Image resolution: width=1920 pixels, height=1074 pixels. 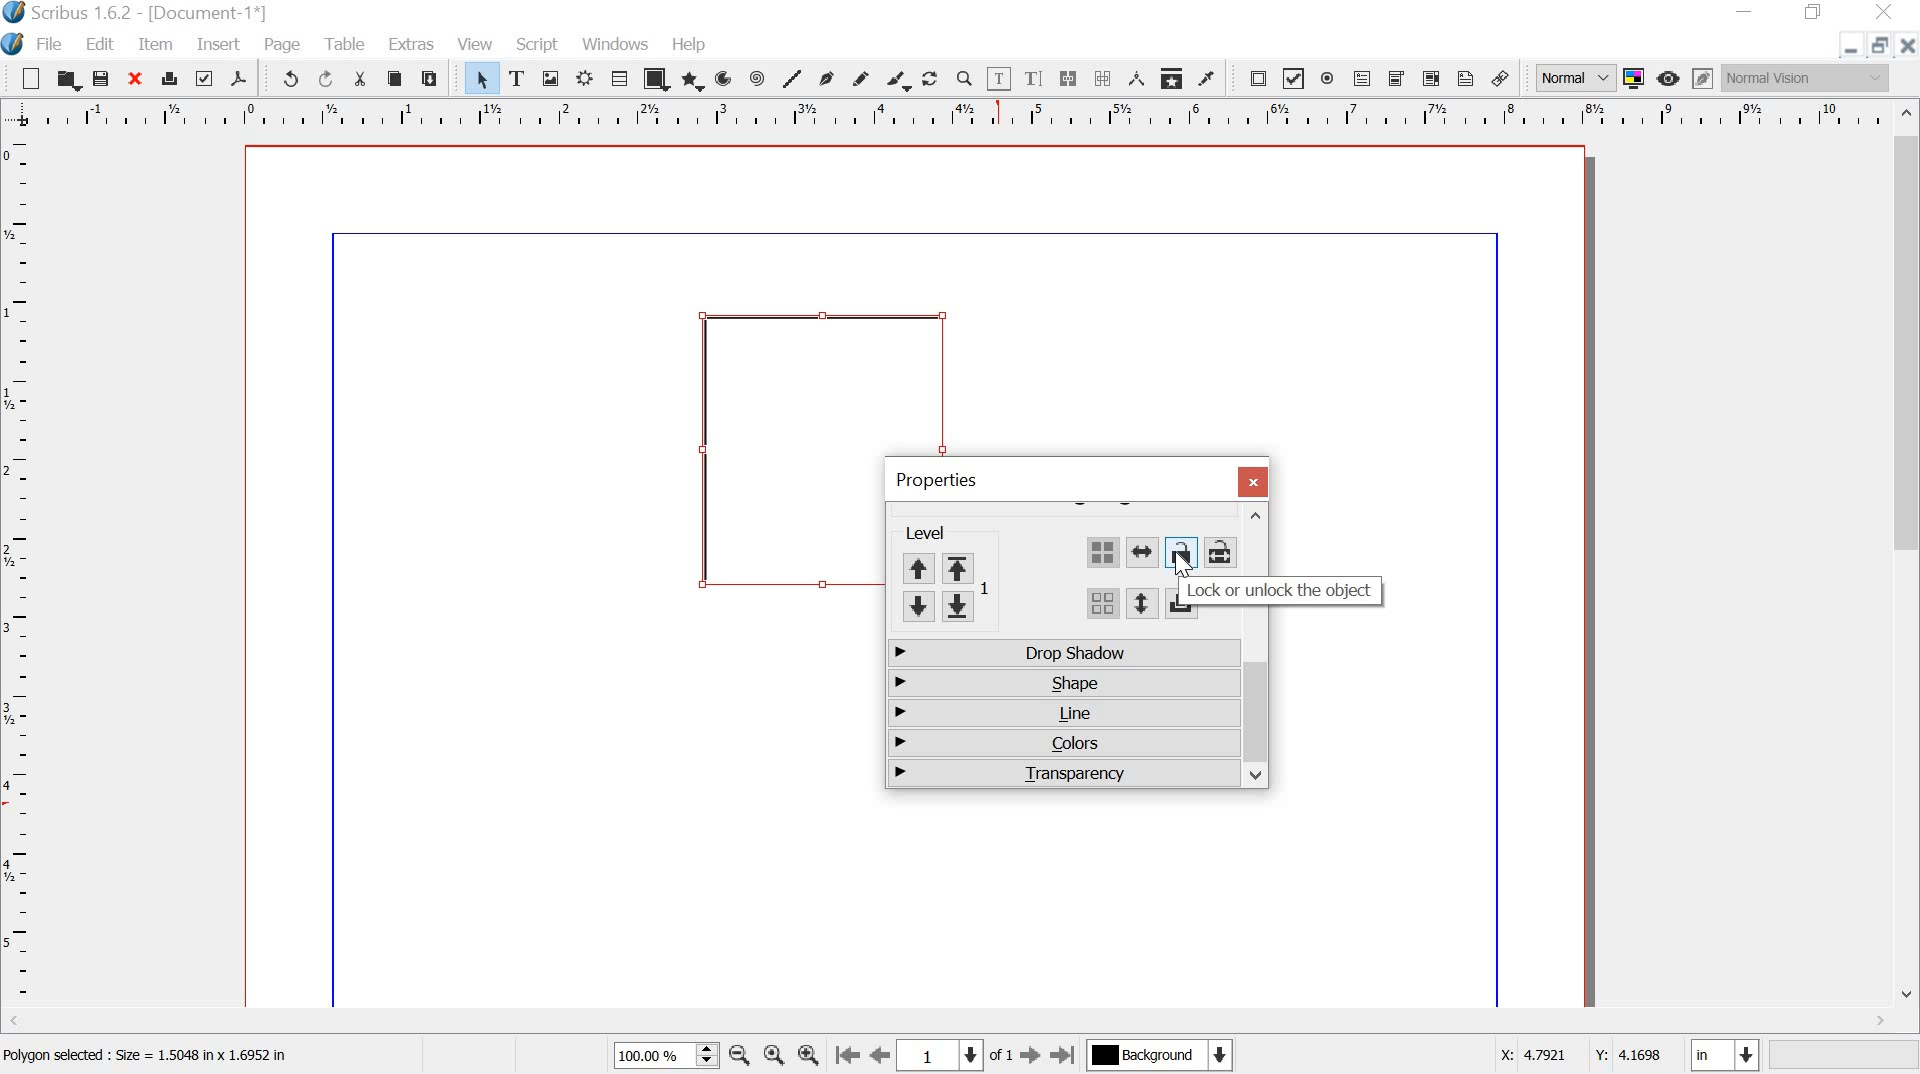 I want to click on link annotation, so click(x=1500, y=79).